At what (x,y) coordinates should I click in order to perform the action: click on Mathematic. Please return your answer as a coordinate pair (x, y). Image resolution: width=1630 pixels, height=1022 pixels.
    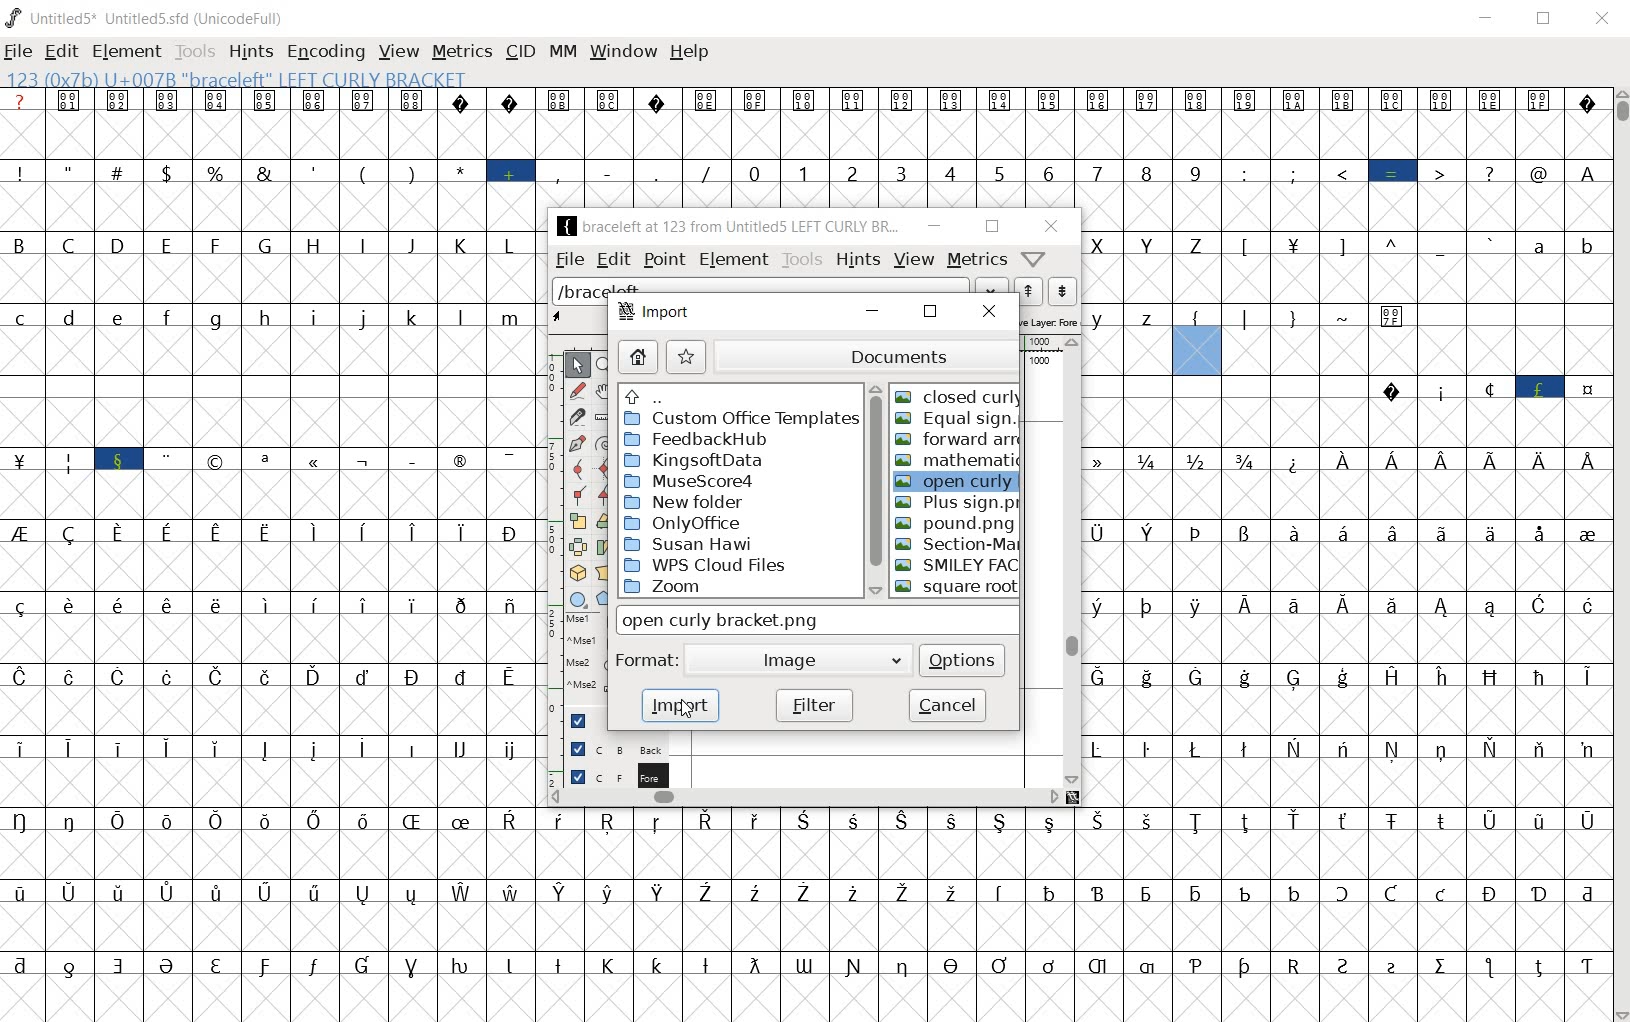
    Looking at the image, I should click on (958, 458).